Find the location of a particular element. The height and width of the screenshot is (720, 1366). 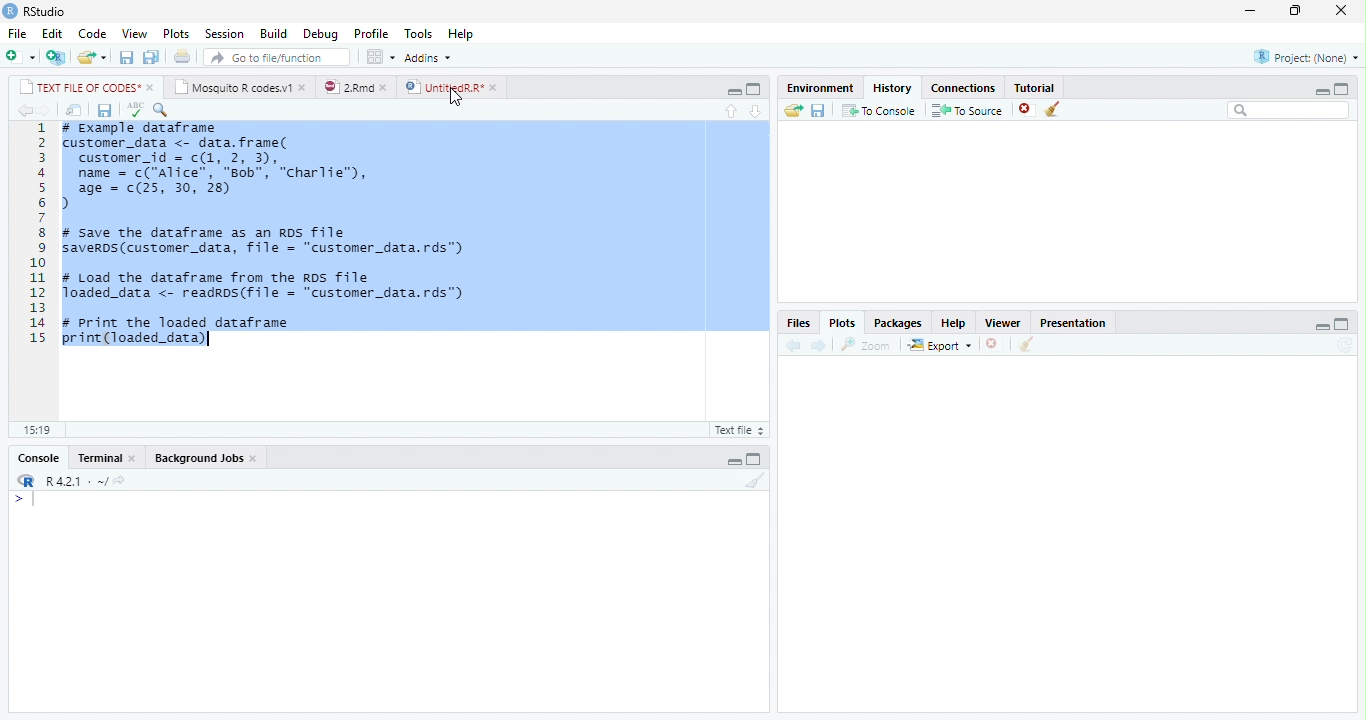

clean is located at coordinates (1027, 344).